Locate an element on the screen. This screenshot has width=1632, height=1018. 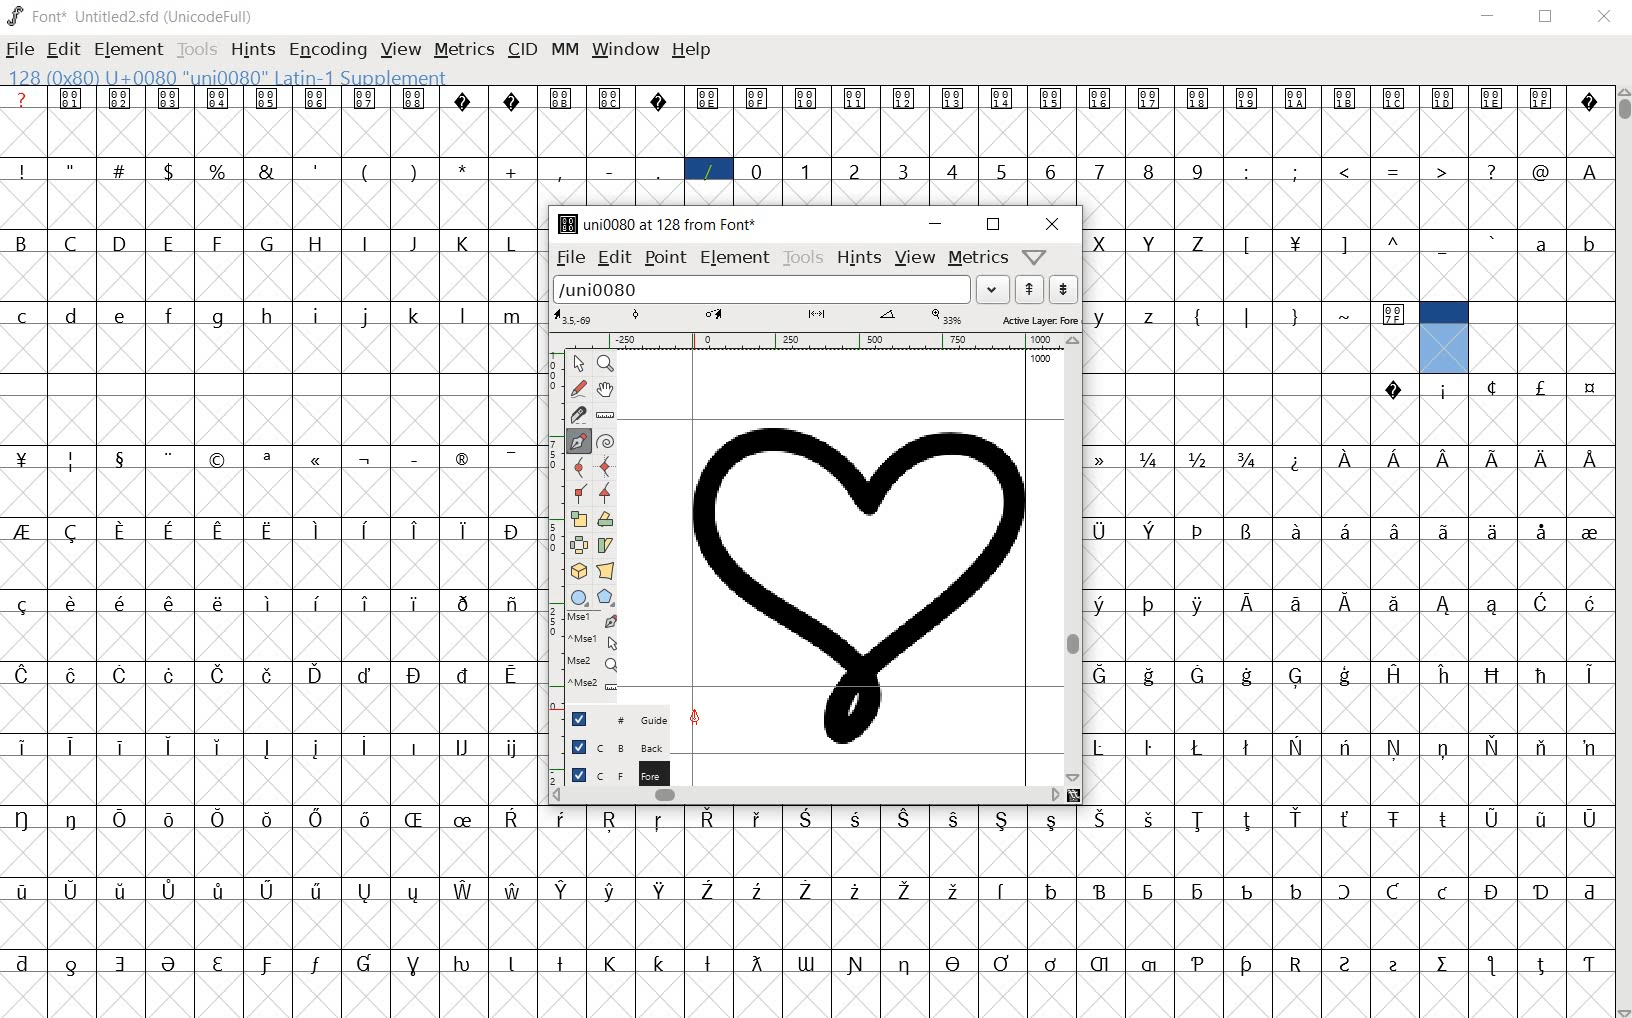
glyph is located at coordinates (168, 315).